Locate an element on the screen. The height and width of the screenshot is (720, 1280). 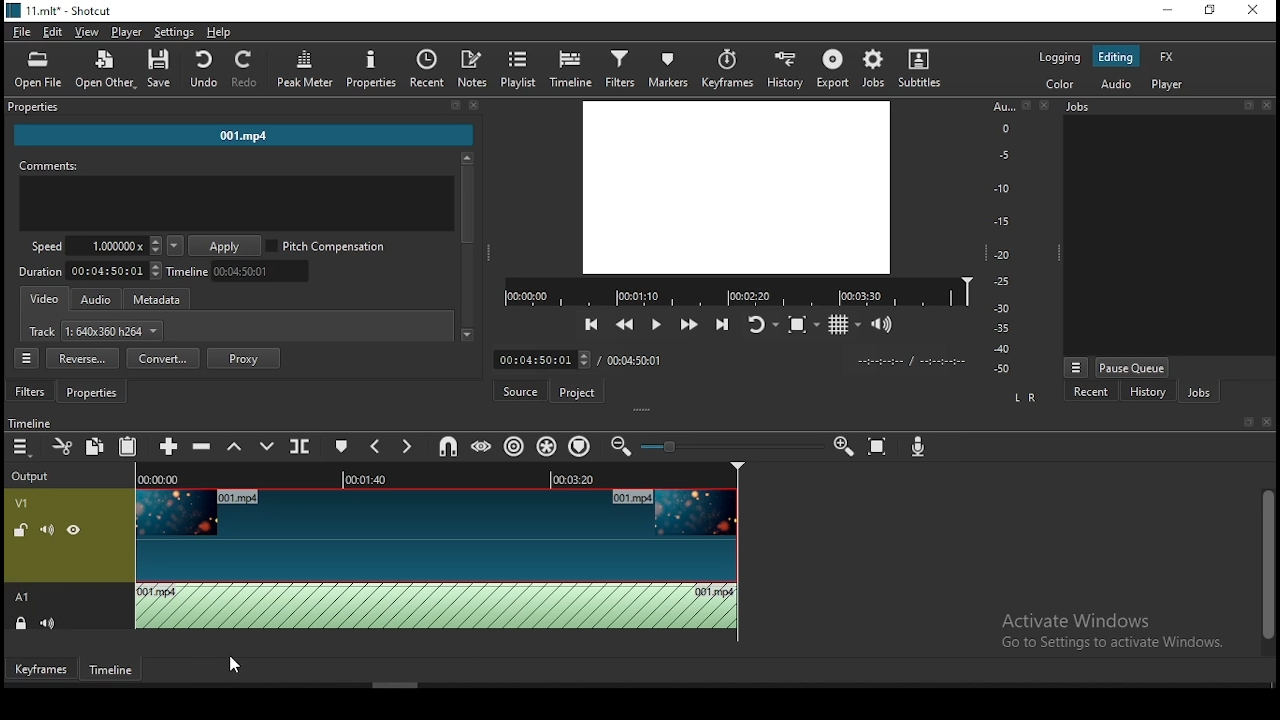
jobs is located at coordinates (1196, 392).